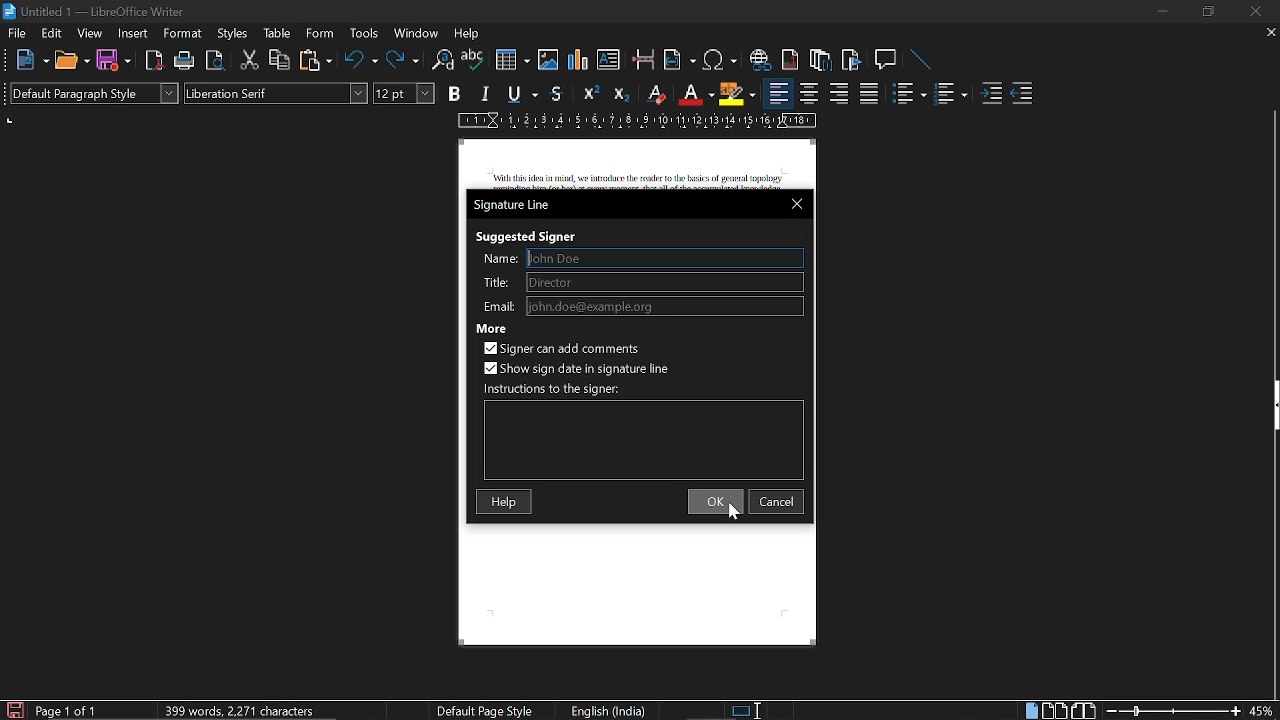  I want to click on toggle unordered list, so click(908, 95).